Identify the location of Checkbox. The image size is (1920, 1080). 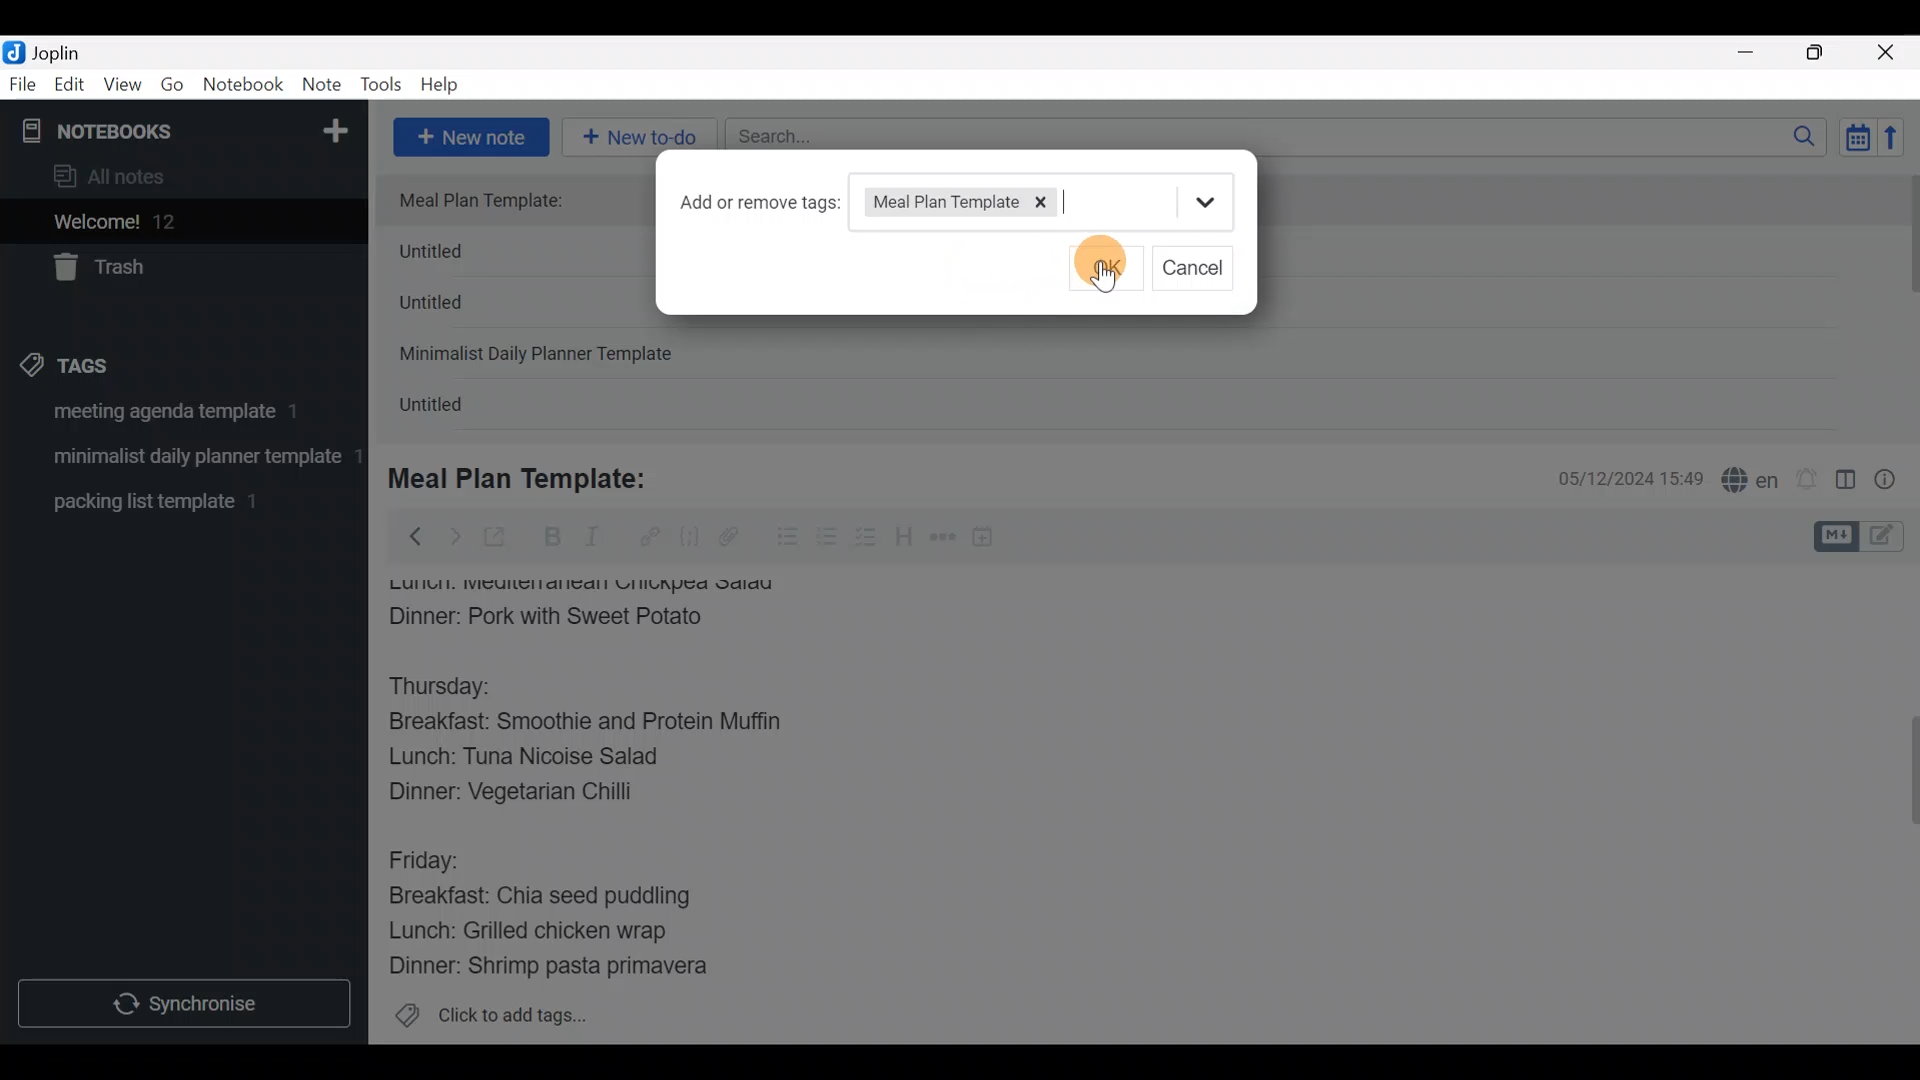
(868, 539).